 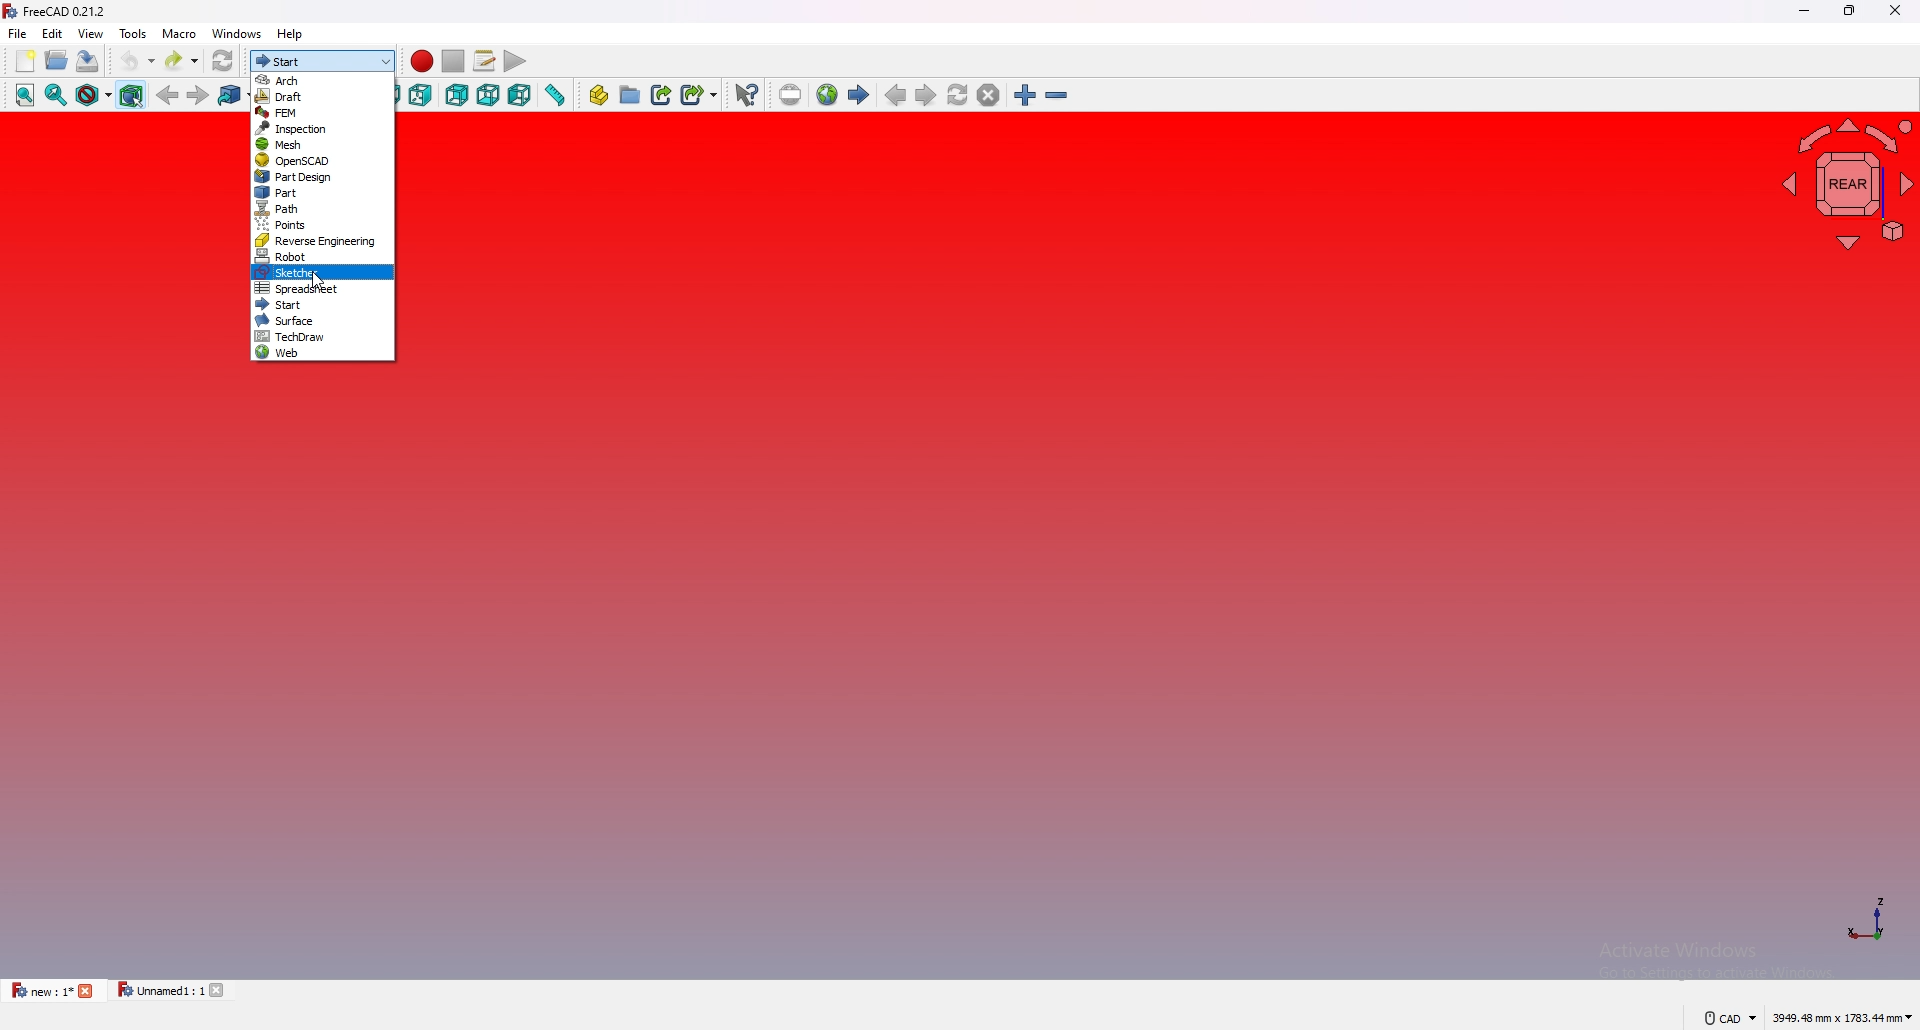 What do you see at coordinates (1724, 1017) in the screenshot?
I see `CAD` at bounding box center [1724, 1017].